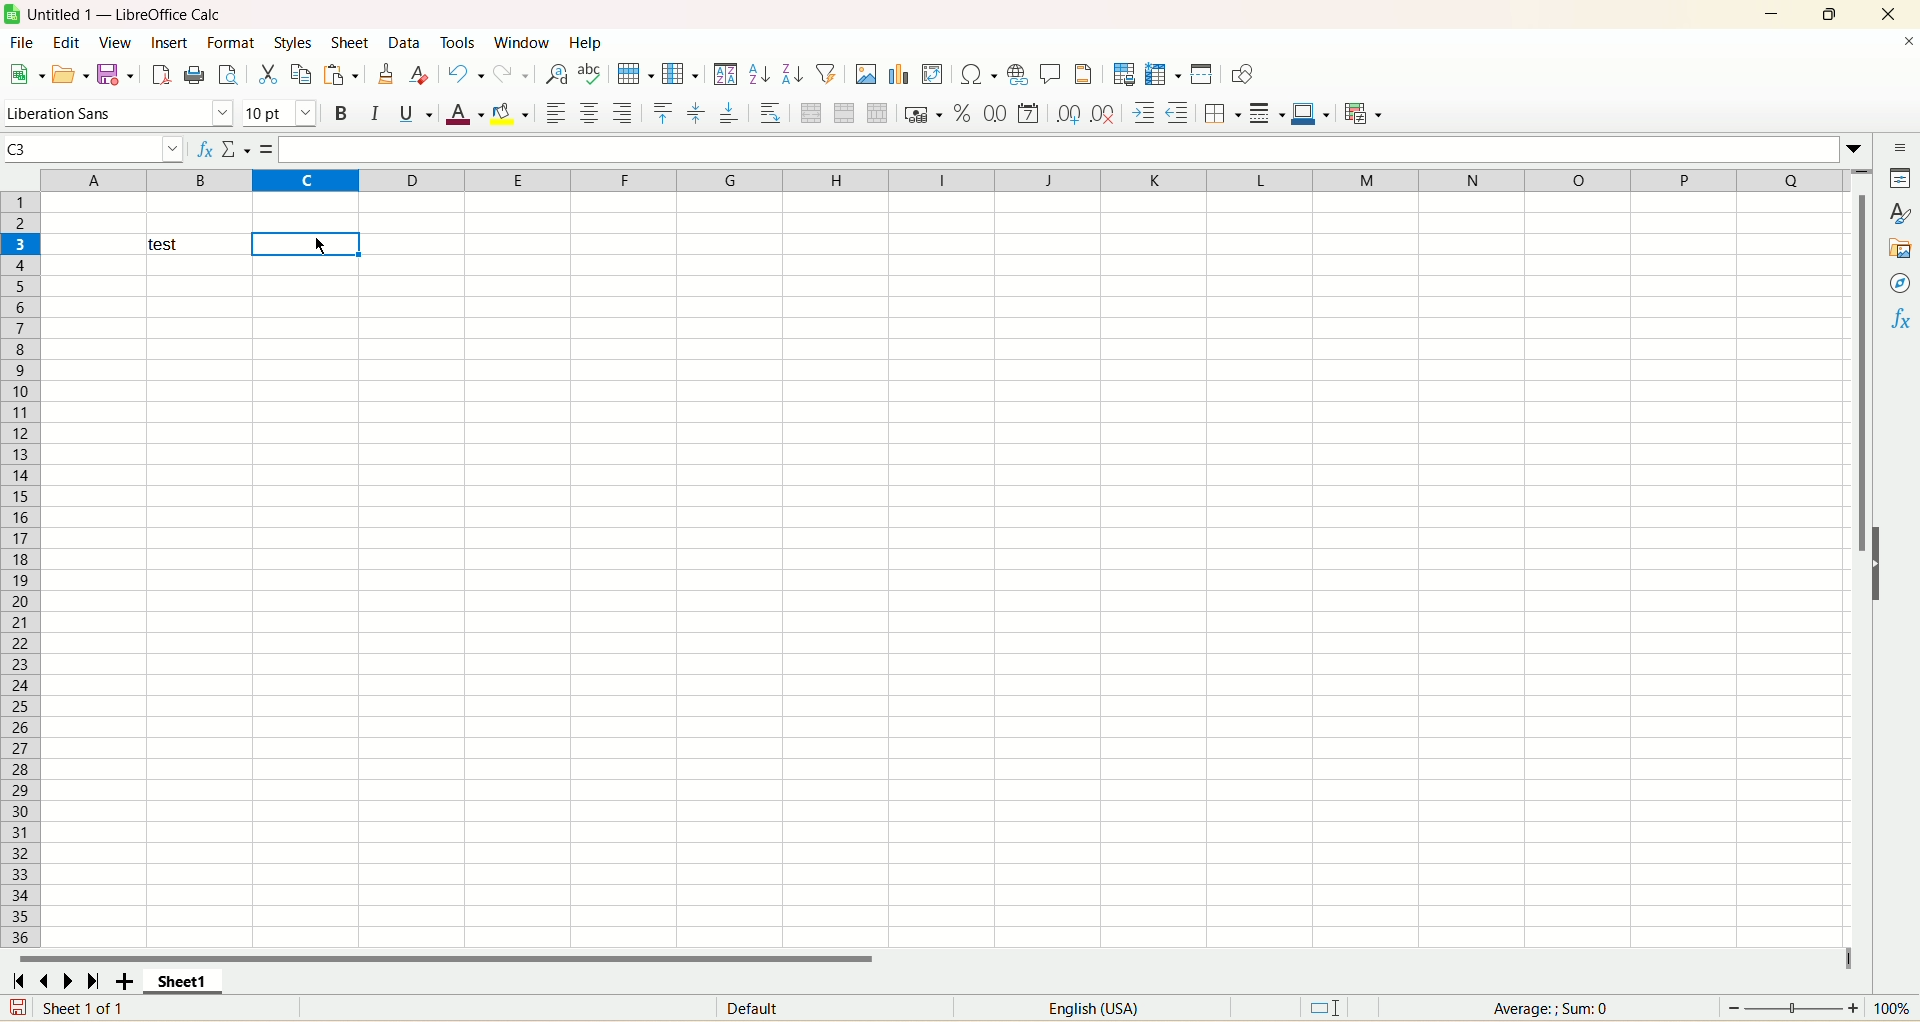 The image size is (1920, 1022). Describe the element at coordinates (16, 980) in the screenshot. I see `first sheet` at that location.